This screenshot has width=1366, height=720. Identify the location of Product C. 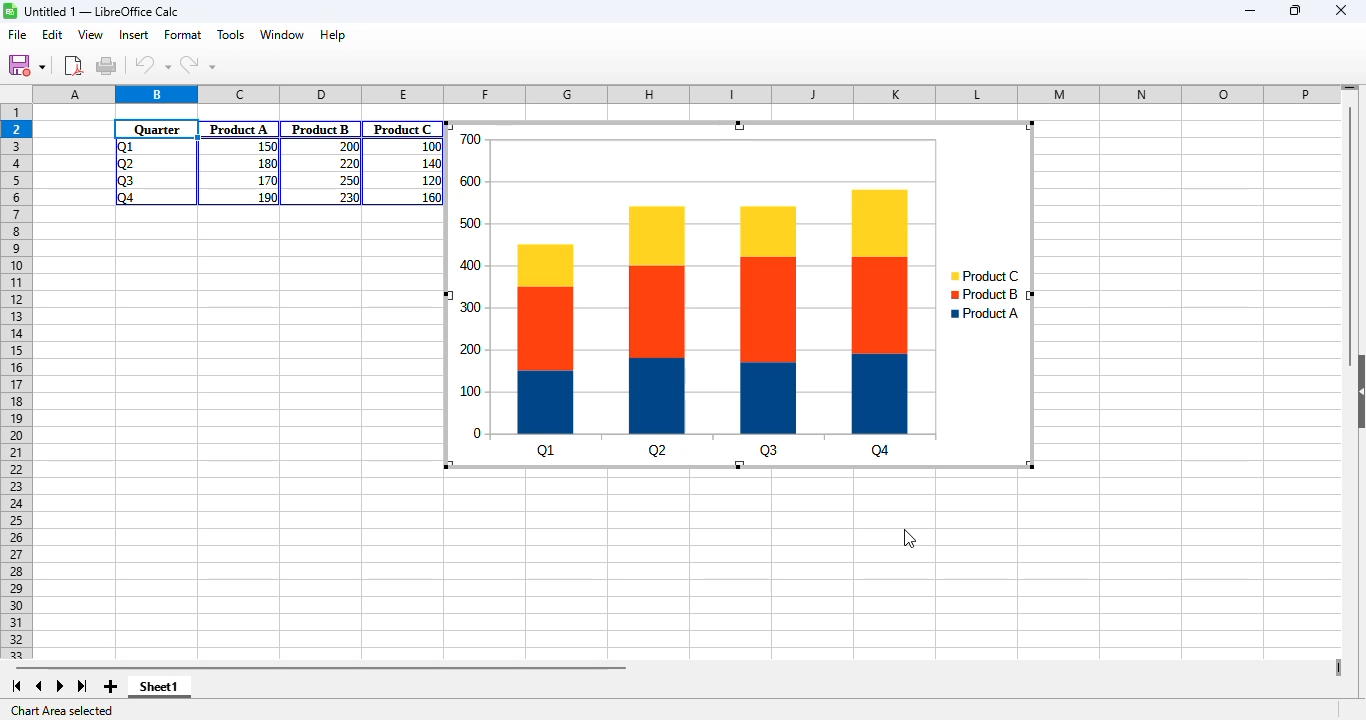
(403, 129).